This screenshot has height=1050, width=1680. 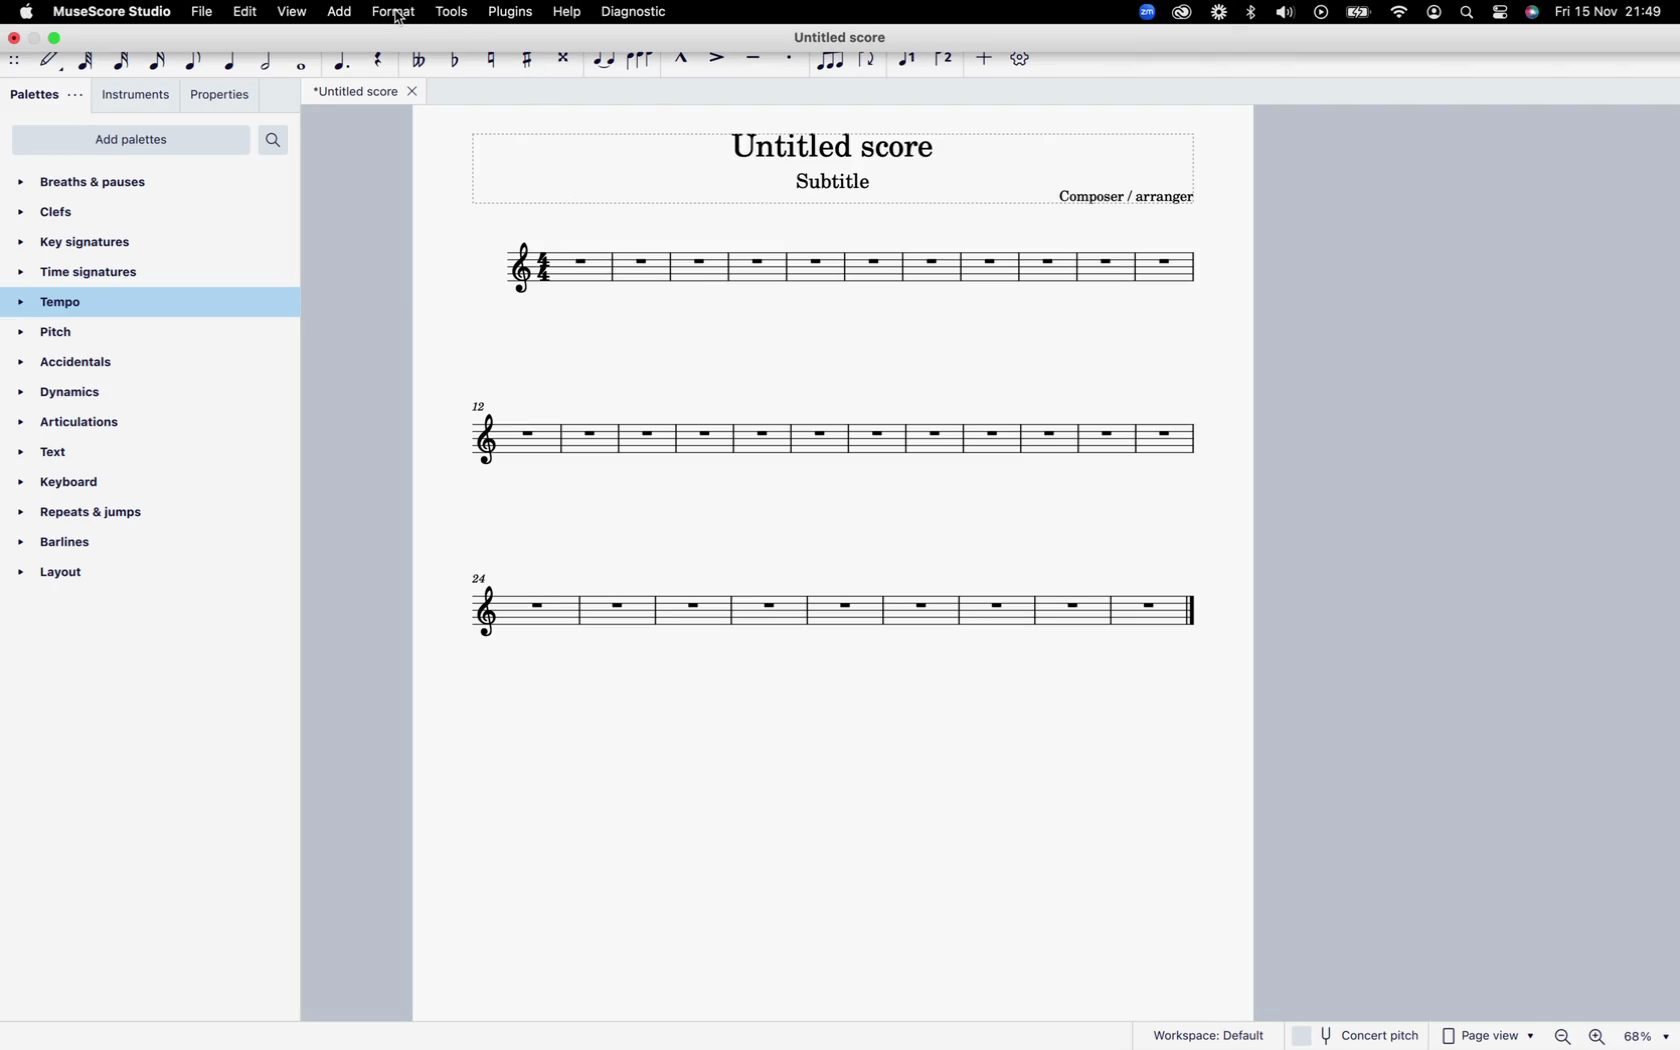 I want to click on keyboard, so click(x=81, y=485).